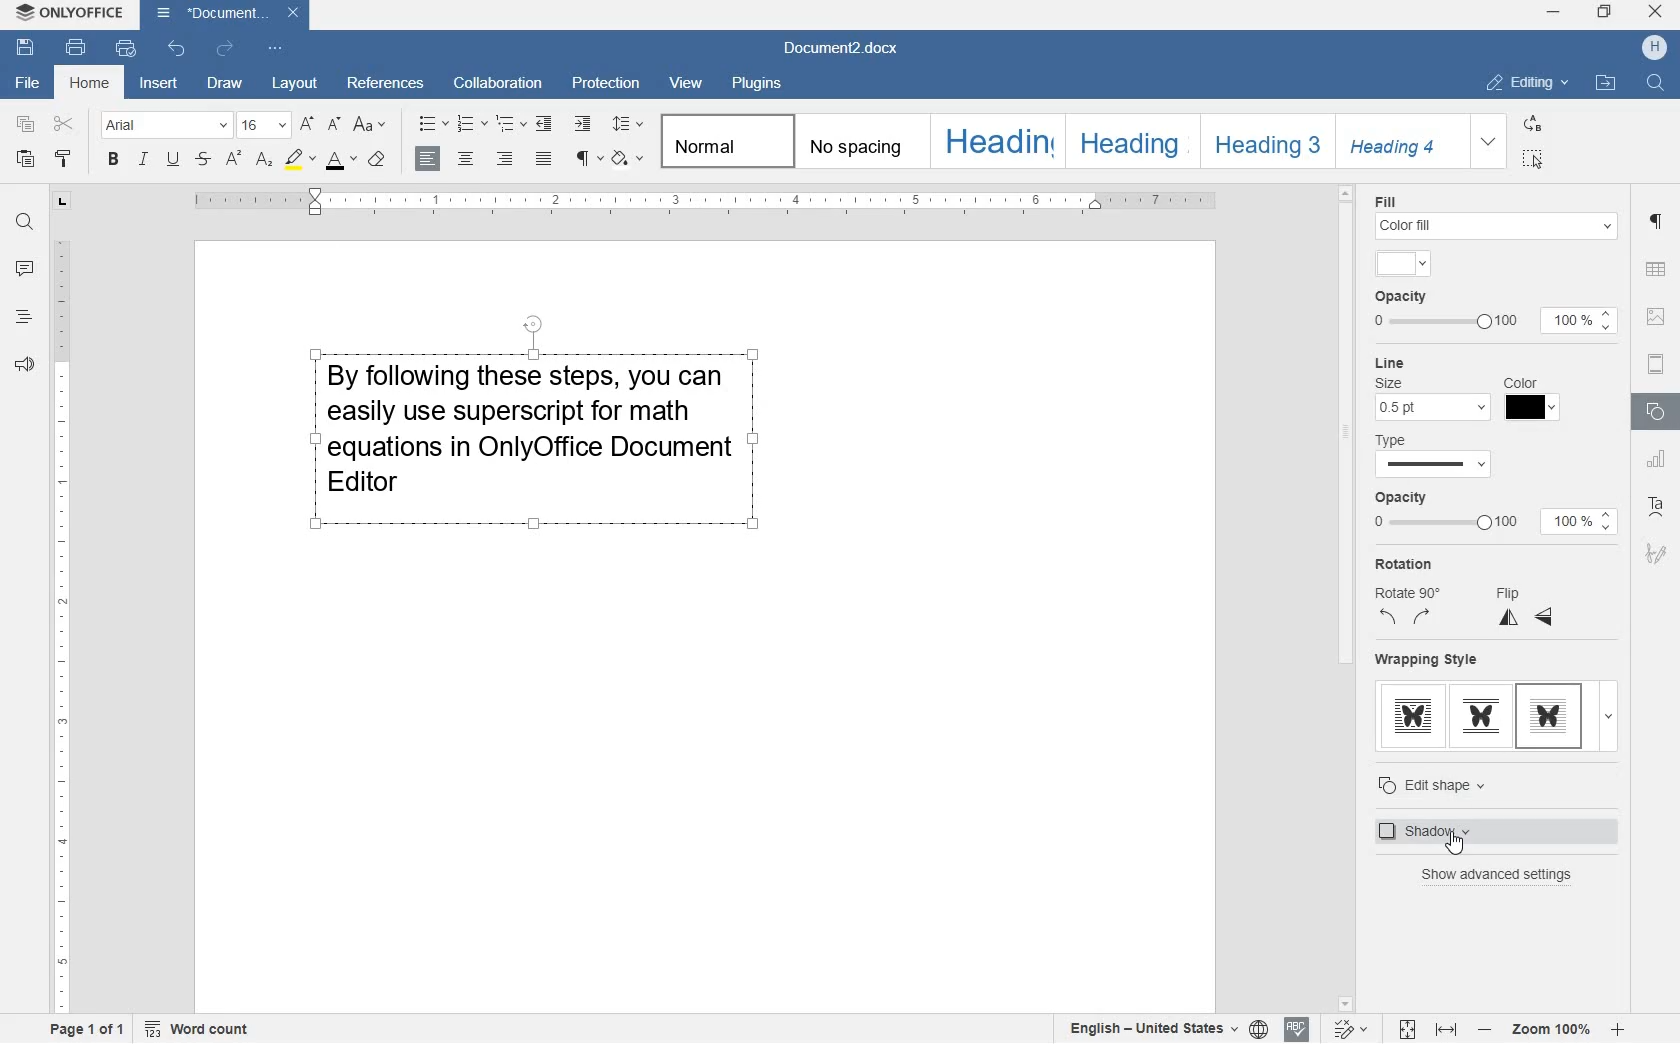 This screenshot has height=1044, width=1680. Describe the element at coordinates (225, 86) in the screenshot. I see `draw` at that location.